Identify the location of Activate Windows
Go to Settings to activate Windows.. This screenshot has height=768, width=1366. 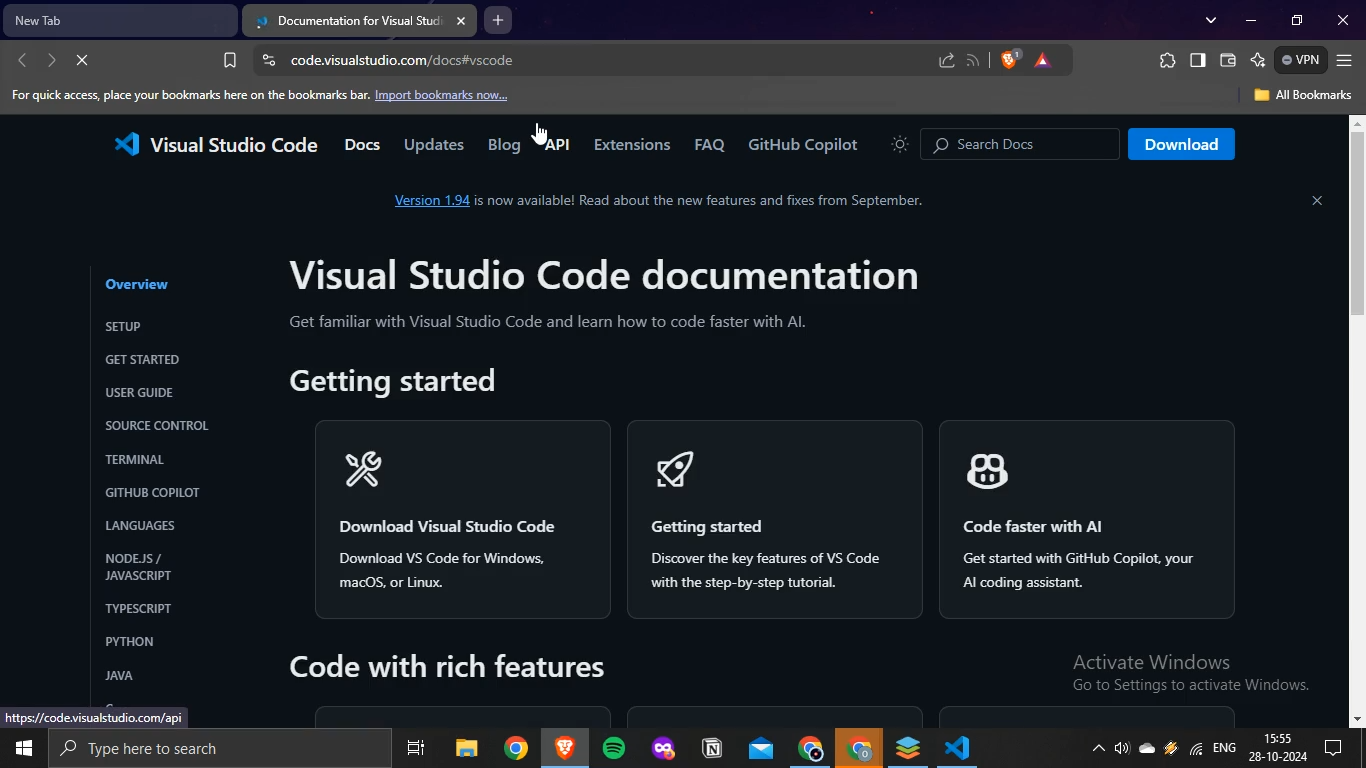
(1172, 670).